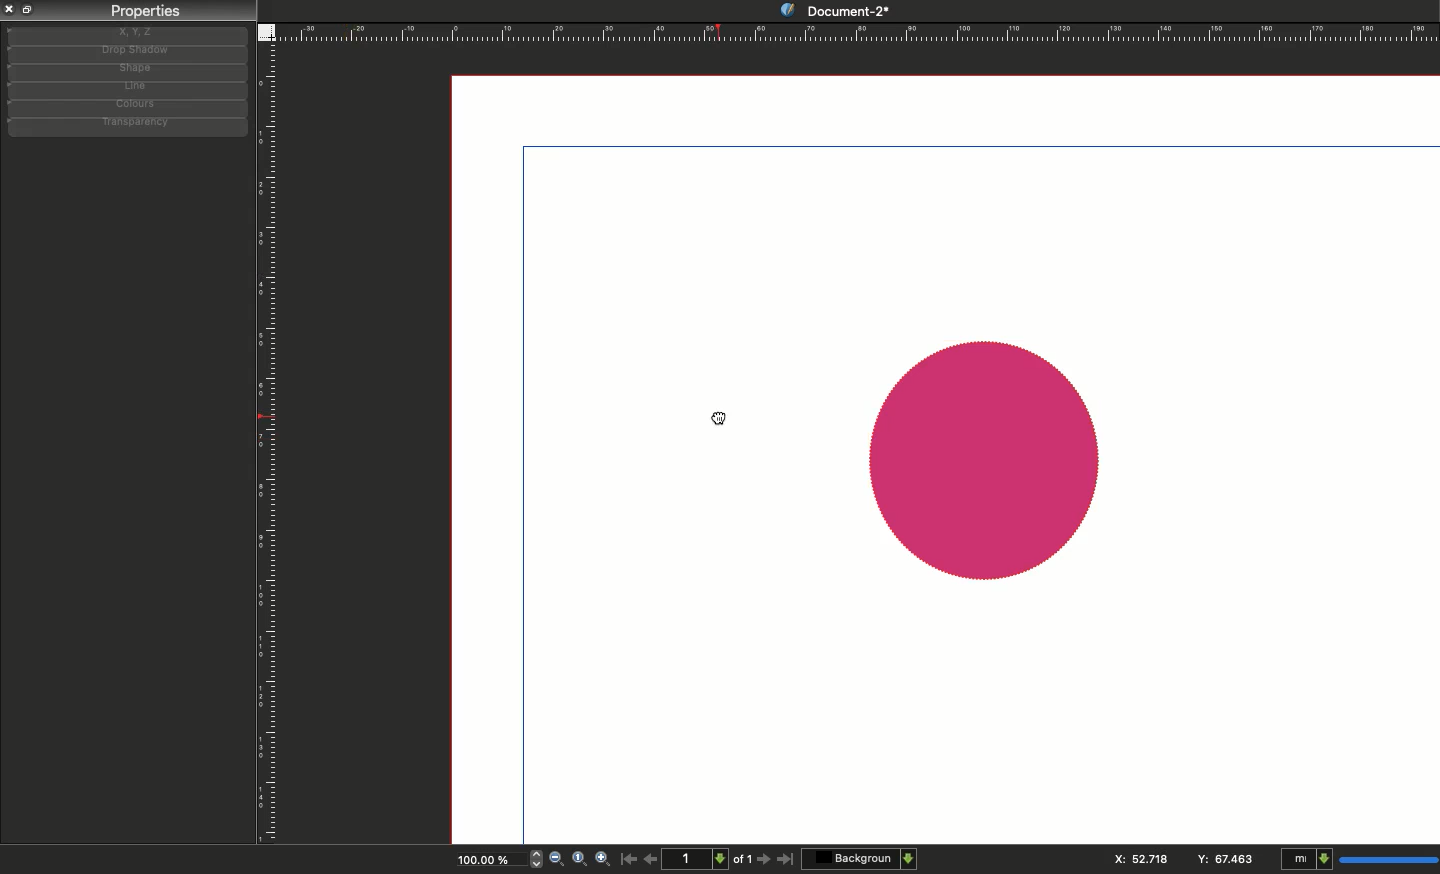 The image size is (1440, 874). What do you see at coordinates (857, 32) in the screenshot?
I see `Ruler` at bounding box center [857, 32].